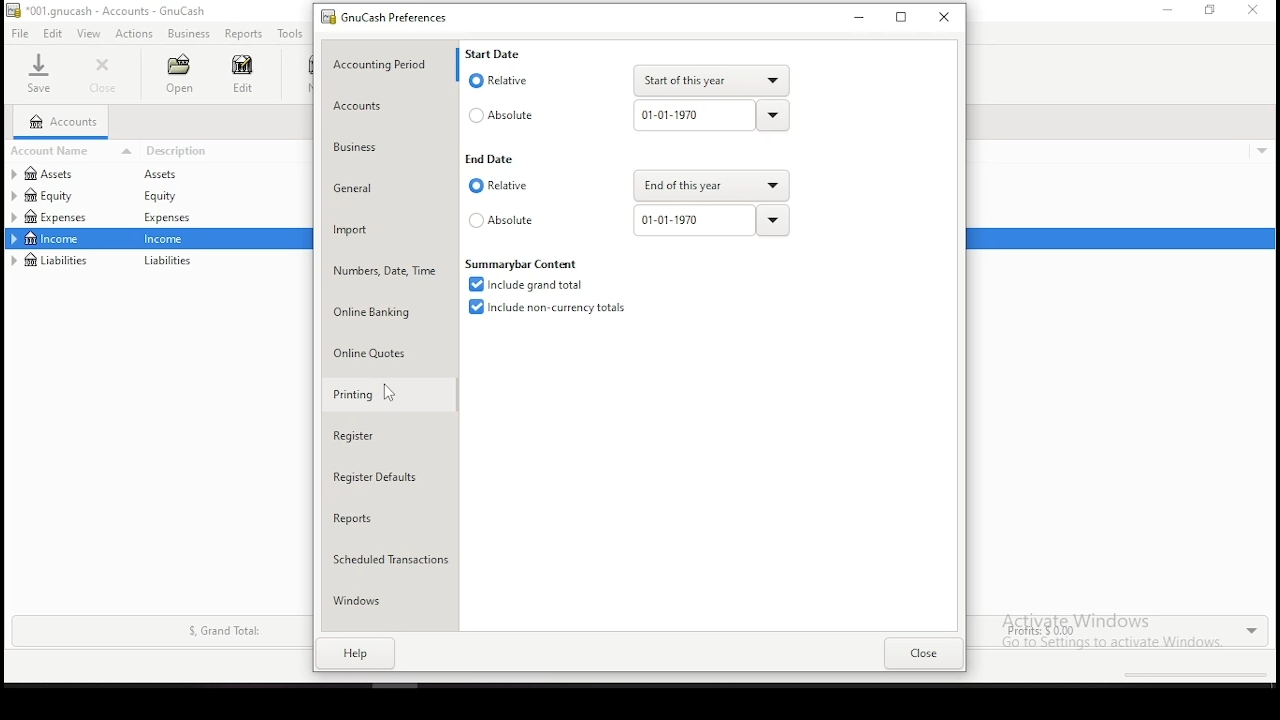 The width and height of the screenshot is (1280, 720). What do you see at coordinates (19, 34) in the screenshot?
I see `file` at bounding box center [19, 34].